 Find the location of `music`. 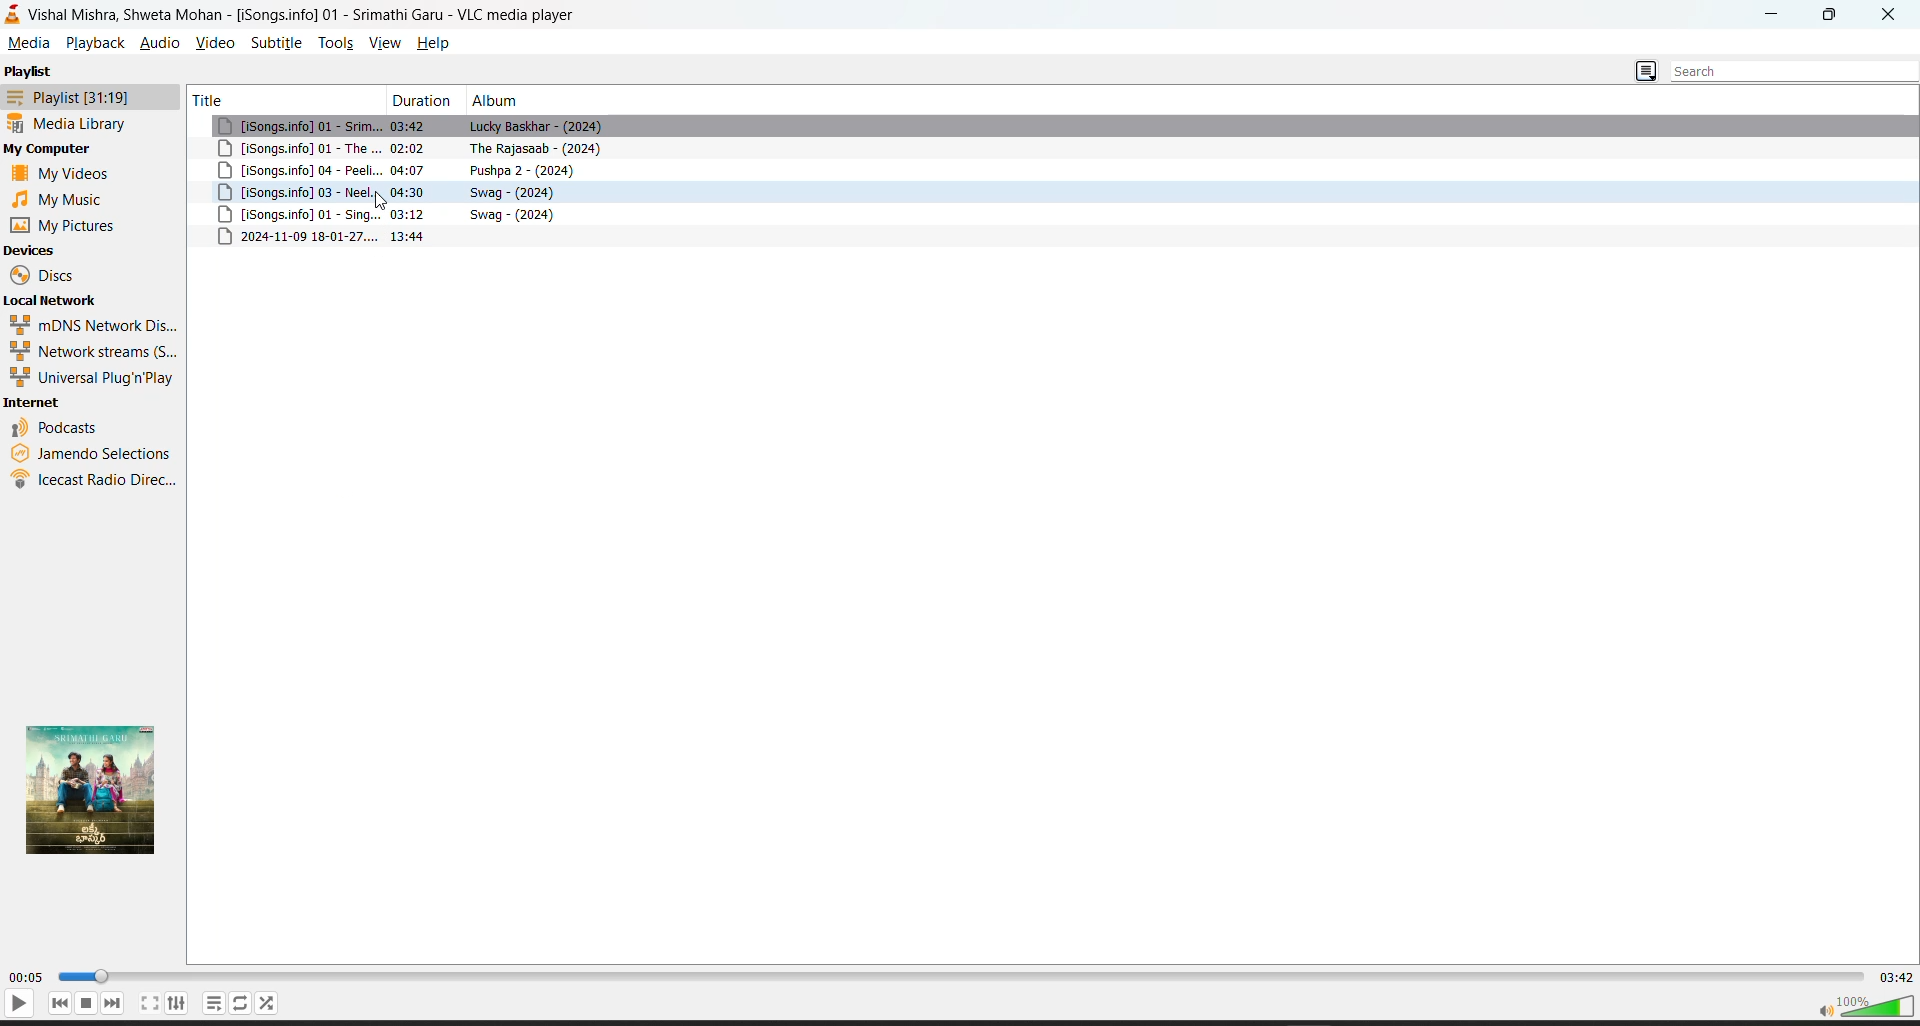

music is located at coordinates (65, 199).